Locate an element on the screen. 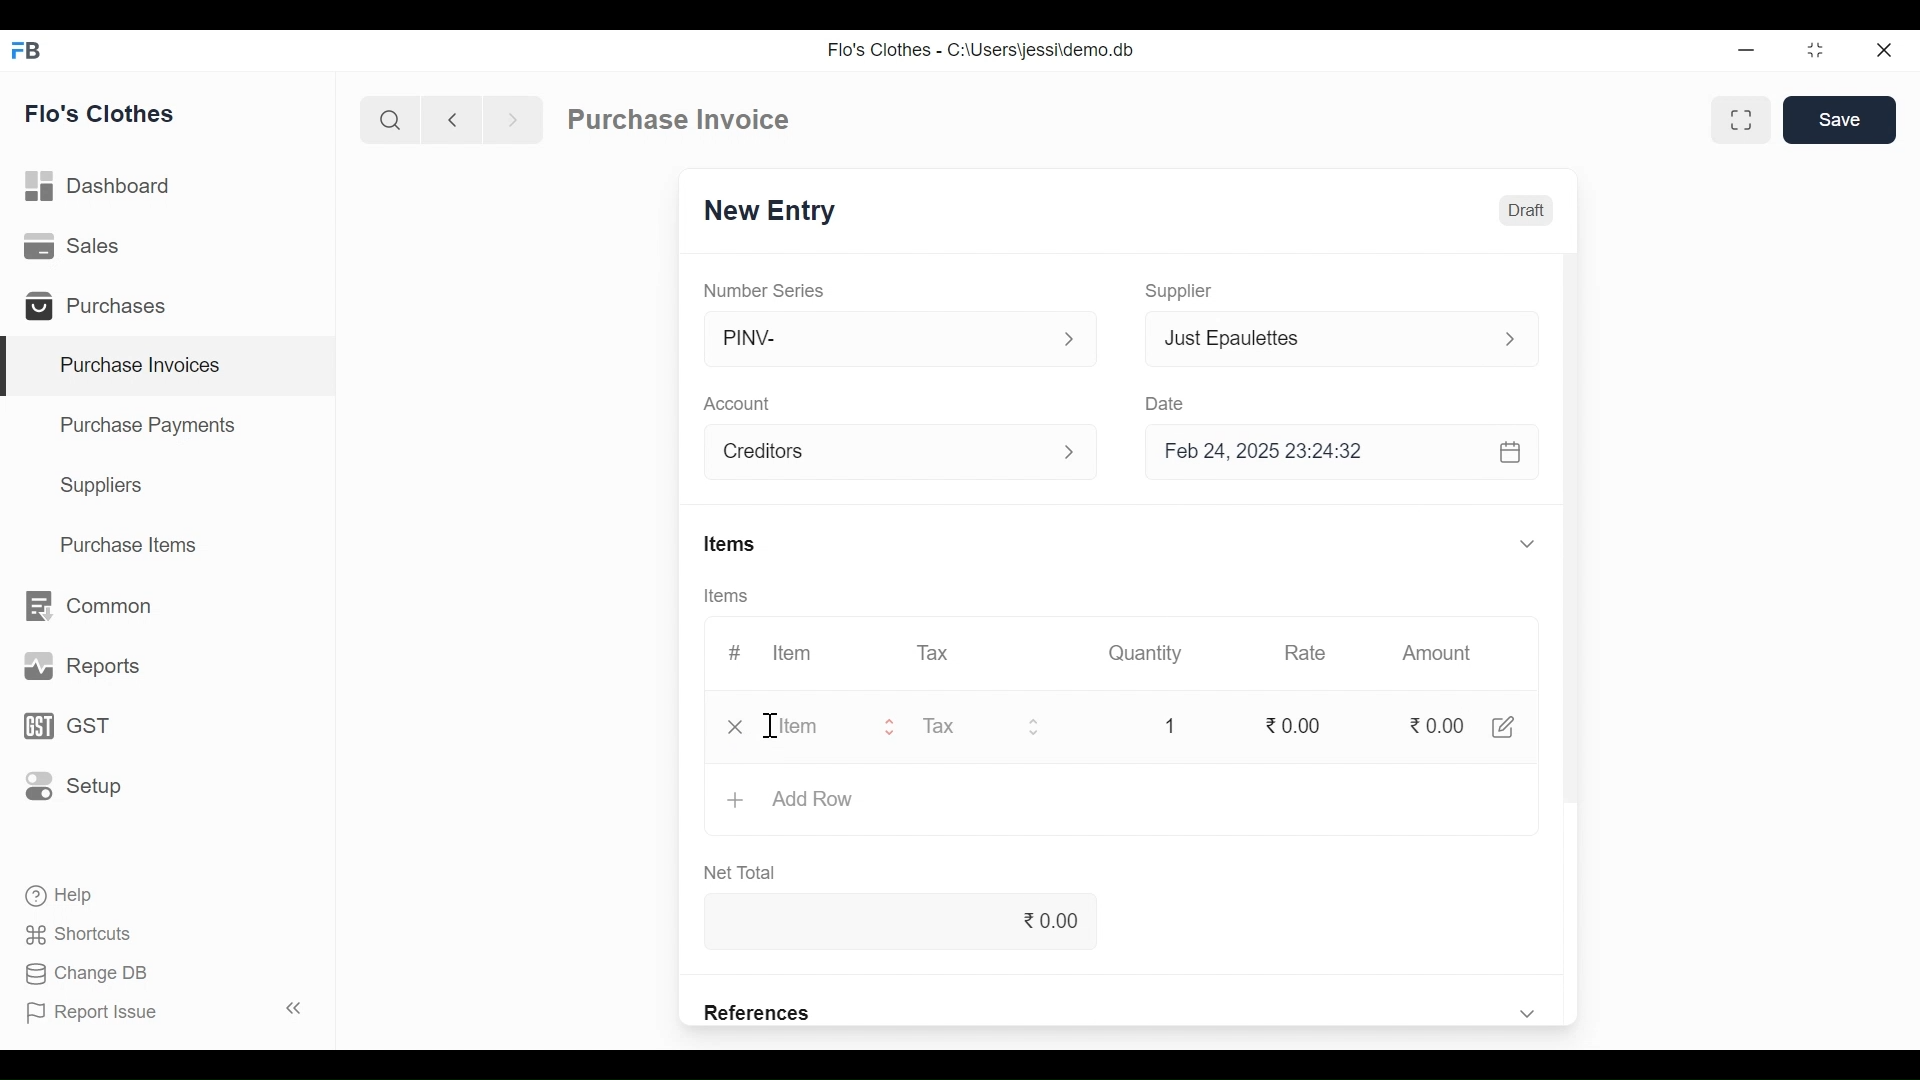  Flo's Clothes is located at coordinates (103, 113).